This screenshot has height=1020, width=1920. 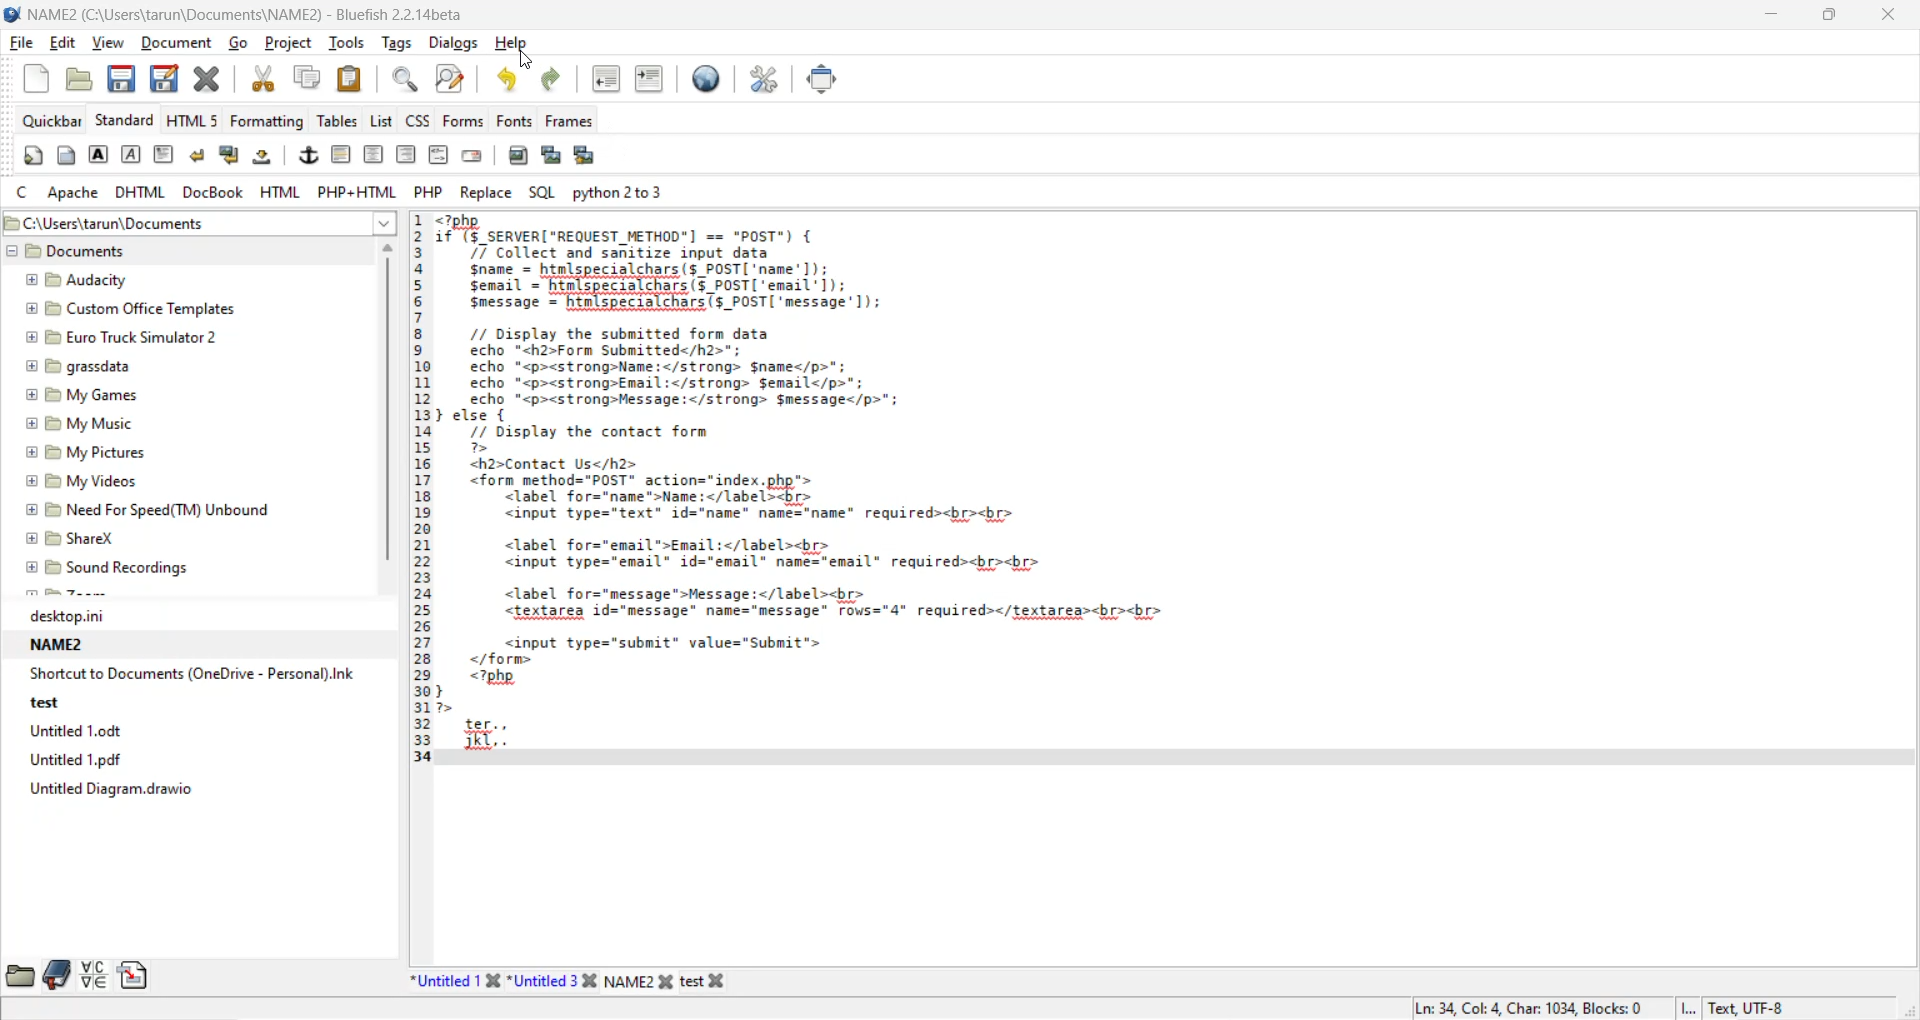 I want to click on docbook, so click(x=214, y=190).